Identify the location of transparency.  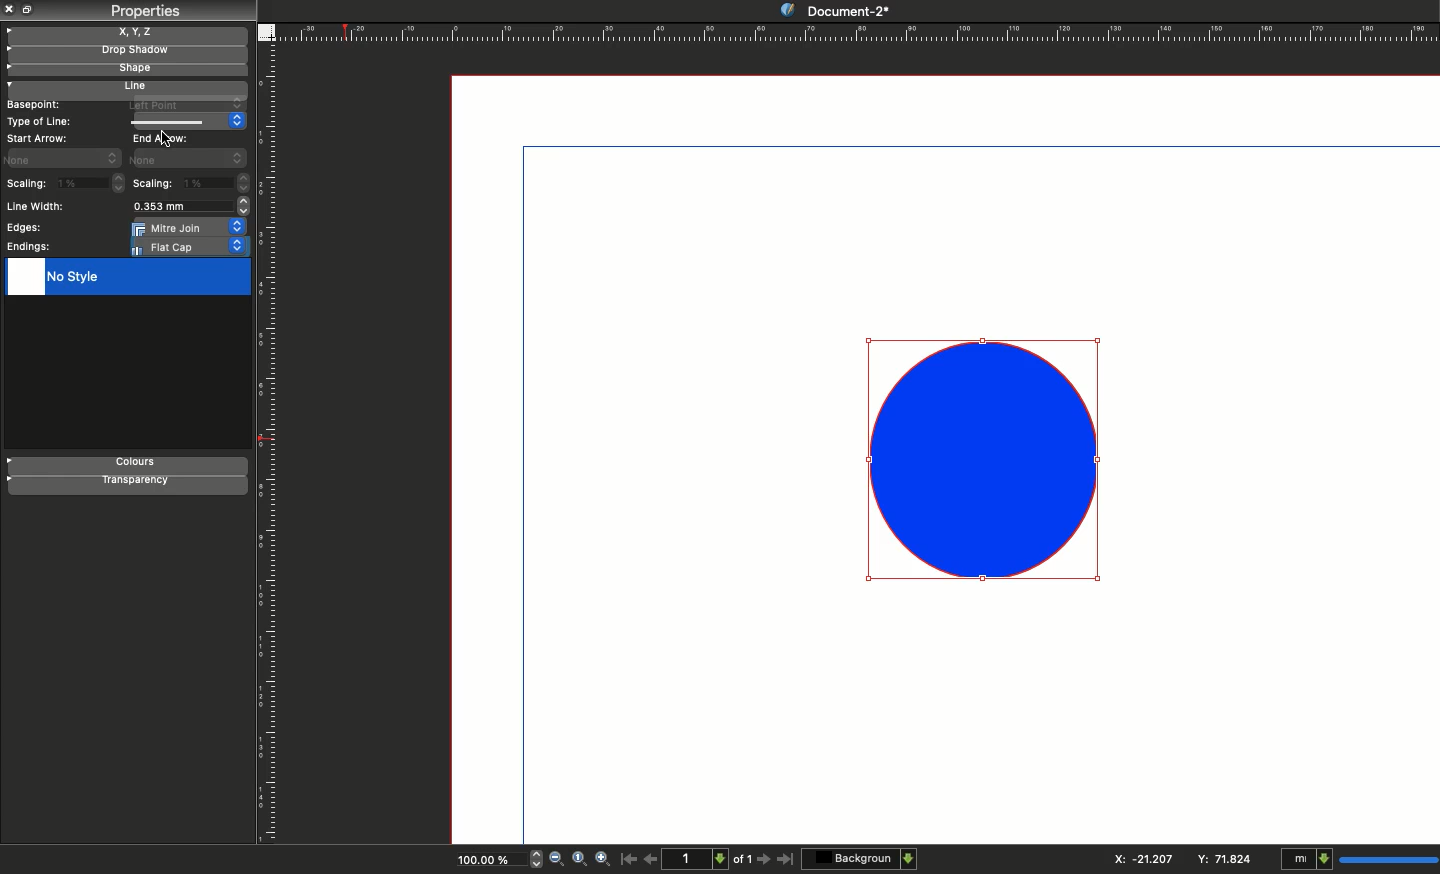
(128, 485).